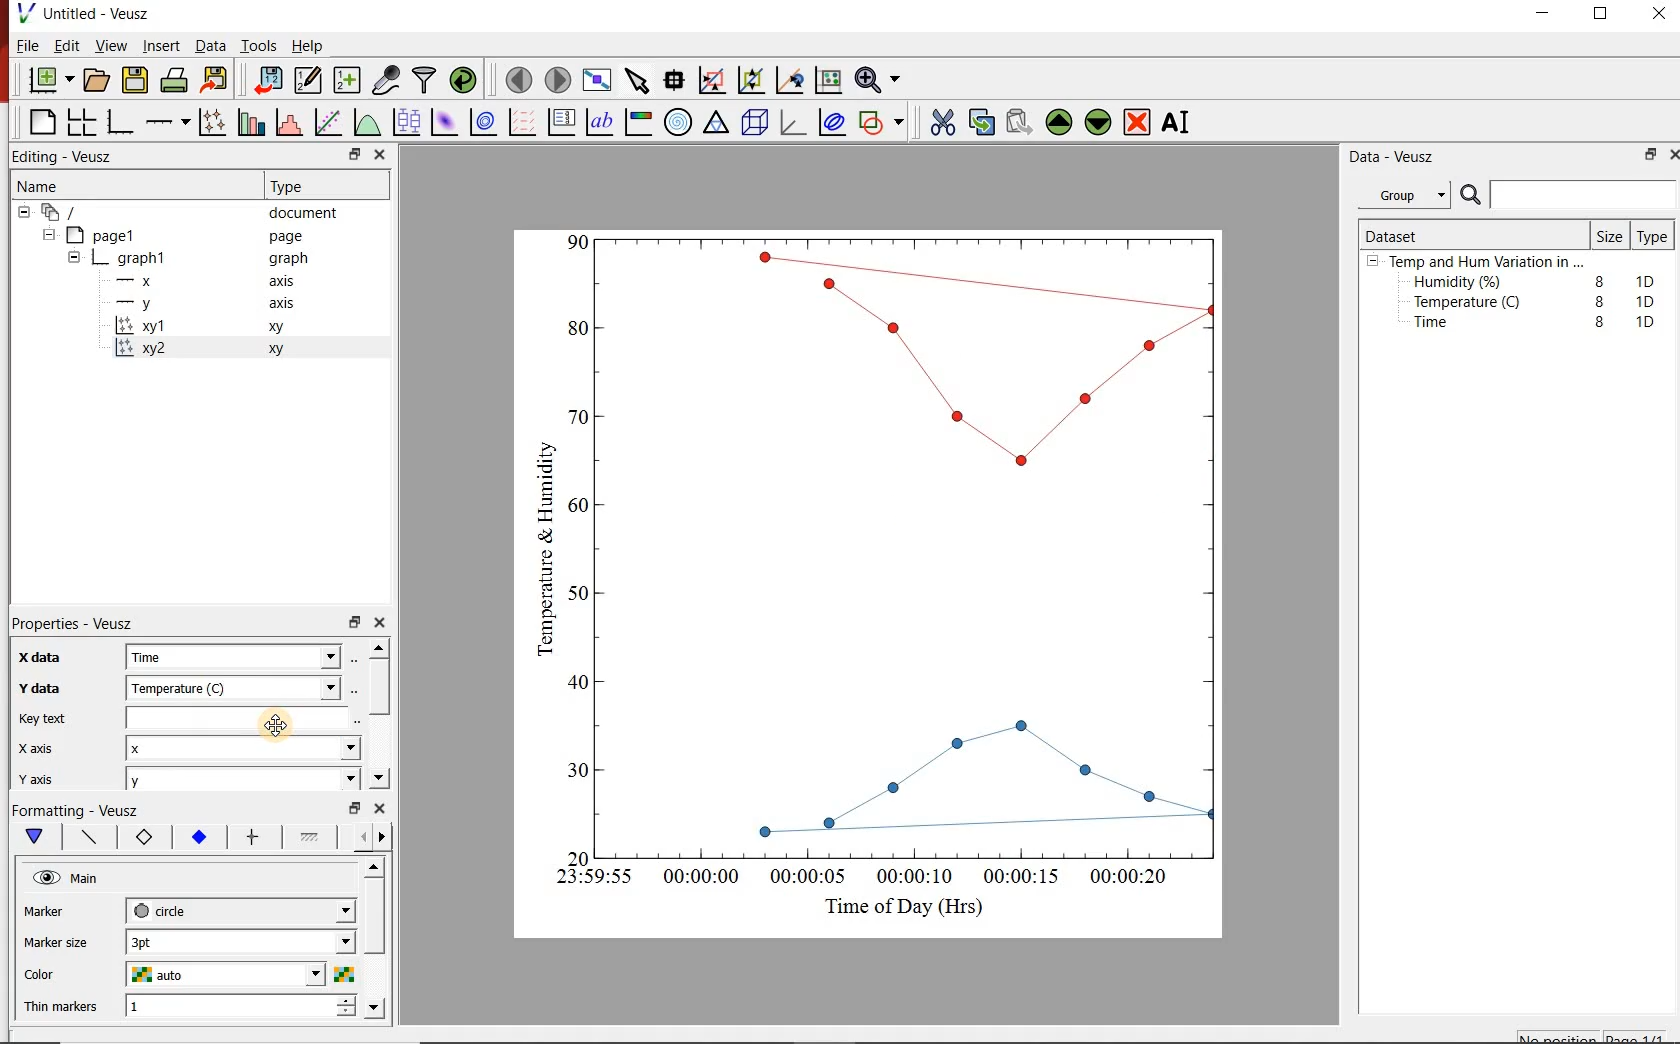  What do you see at coordinates (698, 879) in the screenshot?
I see `00:00:00` at bounding box center [698, 879].